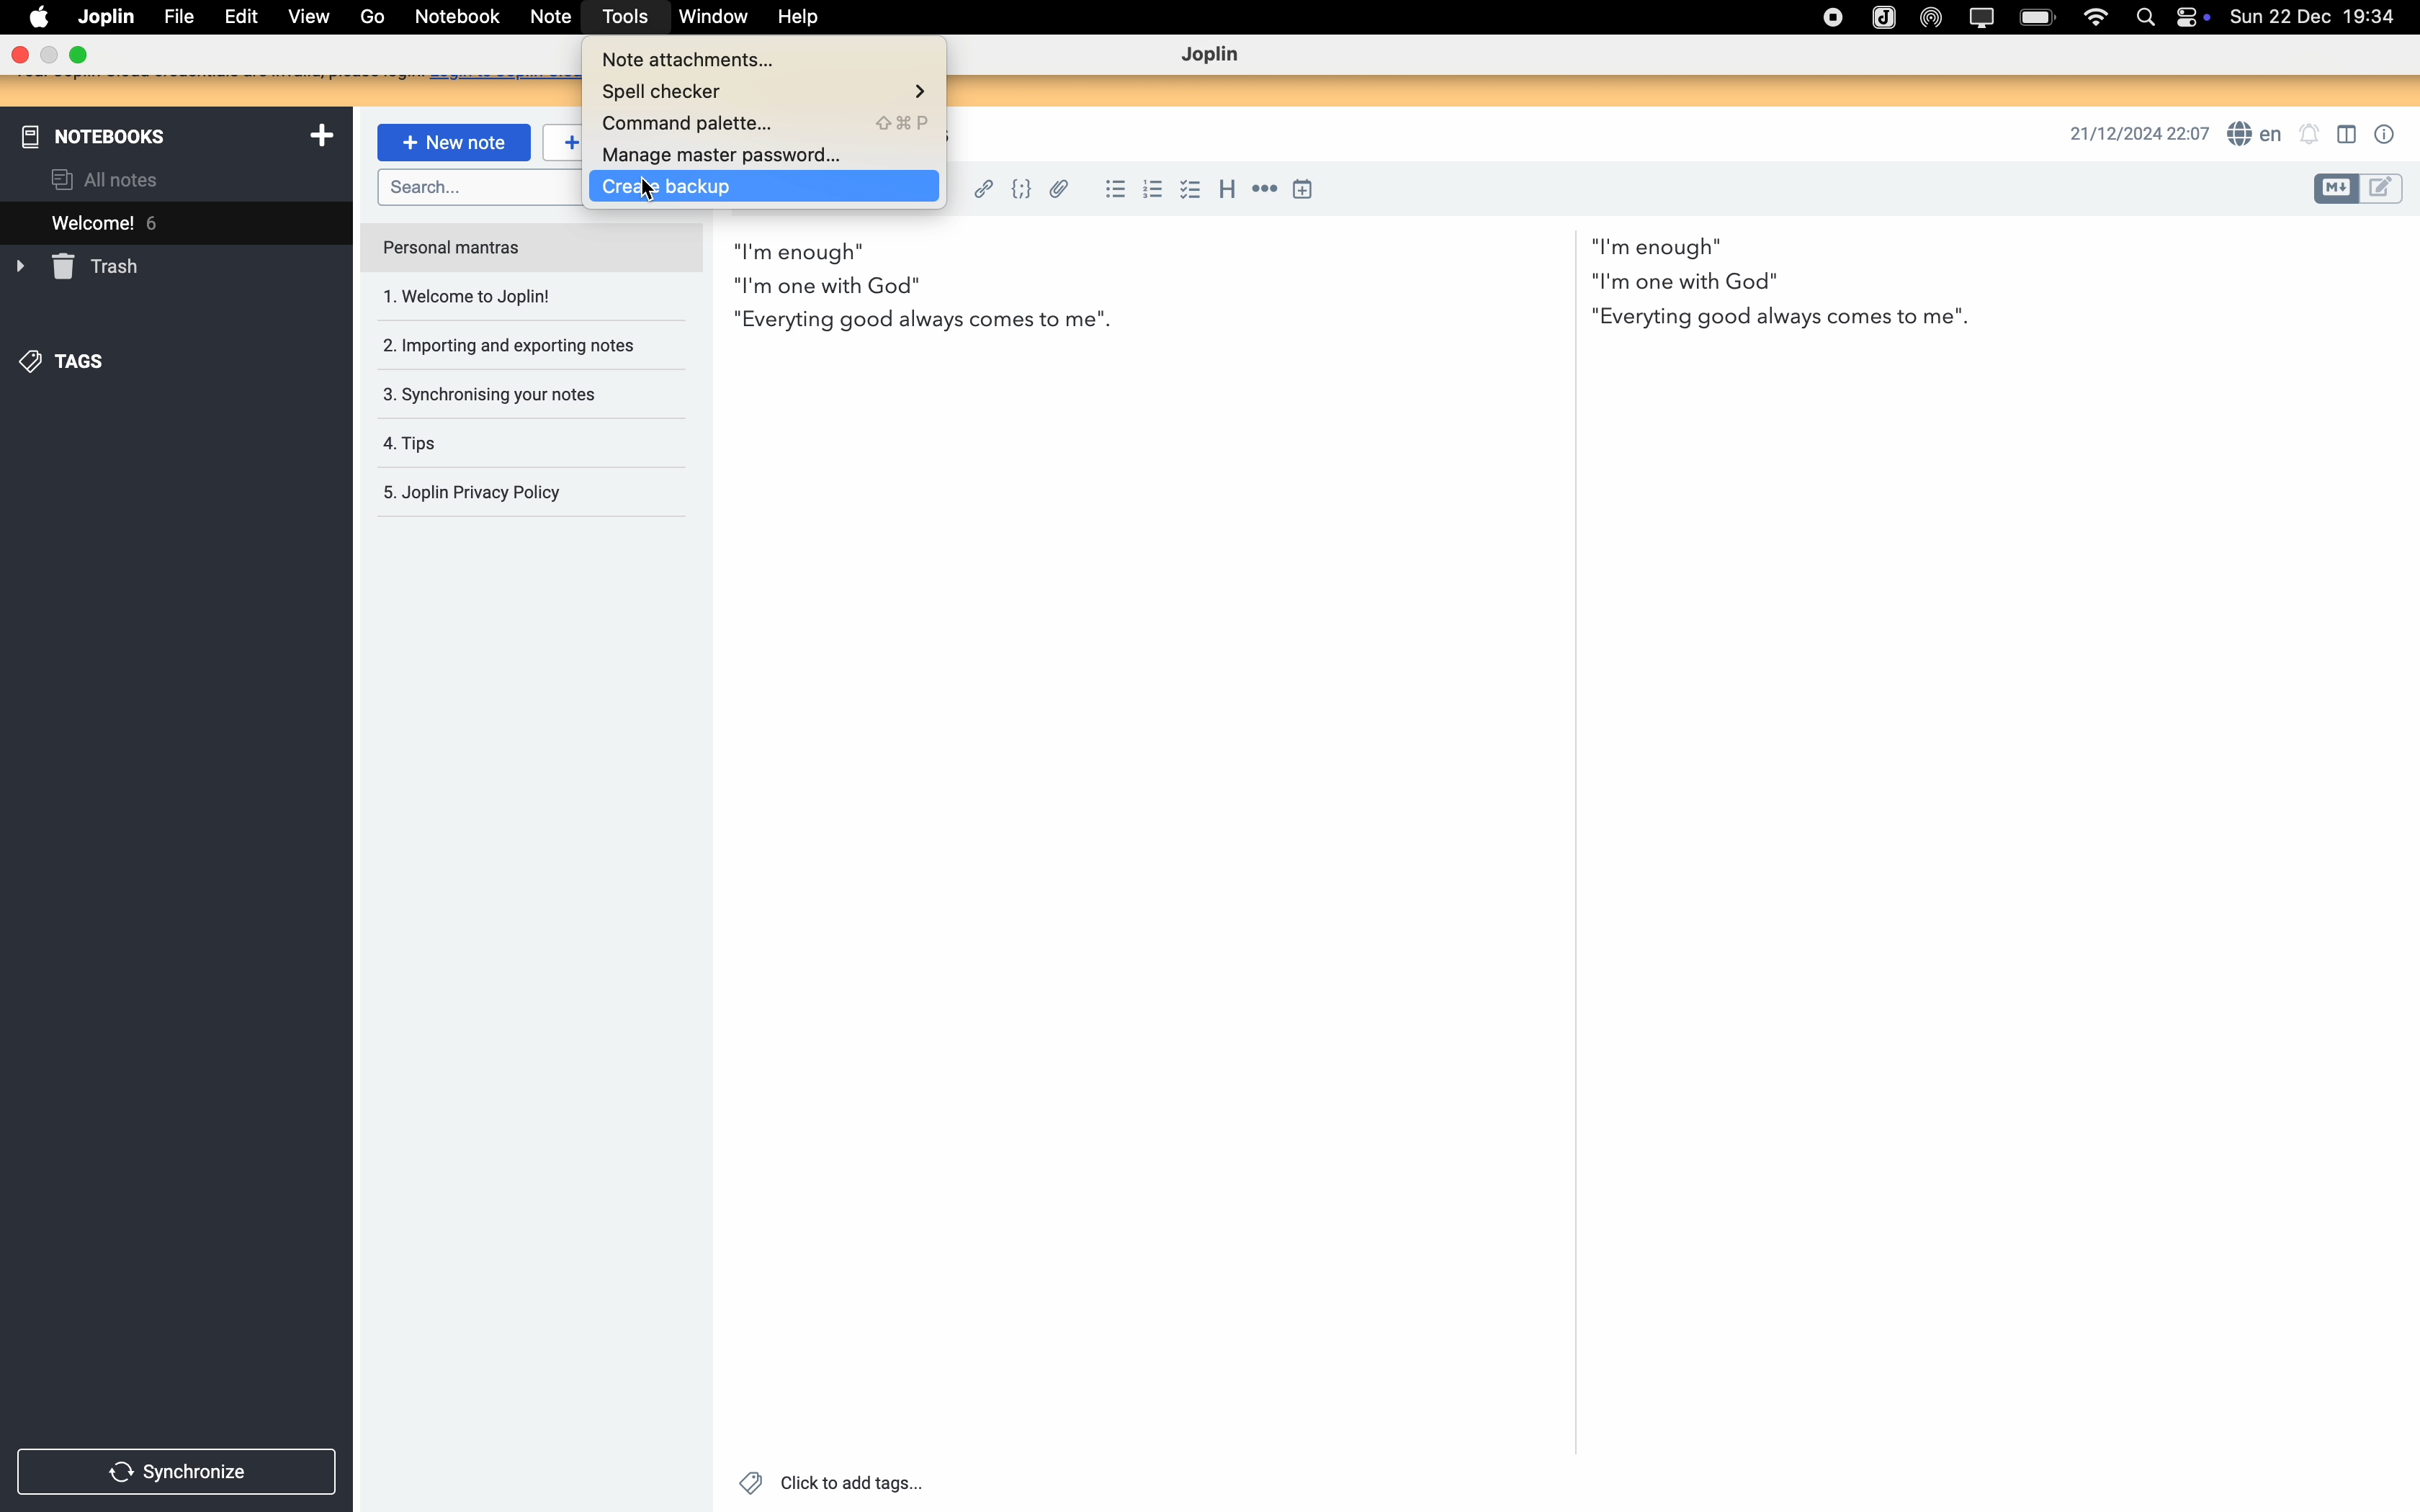  Describe the element at coordinates (2349, 135) in the screenshot. I see `toggle editor layout` at that location.